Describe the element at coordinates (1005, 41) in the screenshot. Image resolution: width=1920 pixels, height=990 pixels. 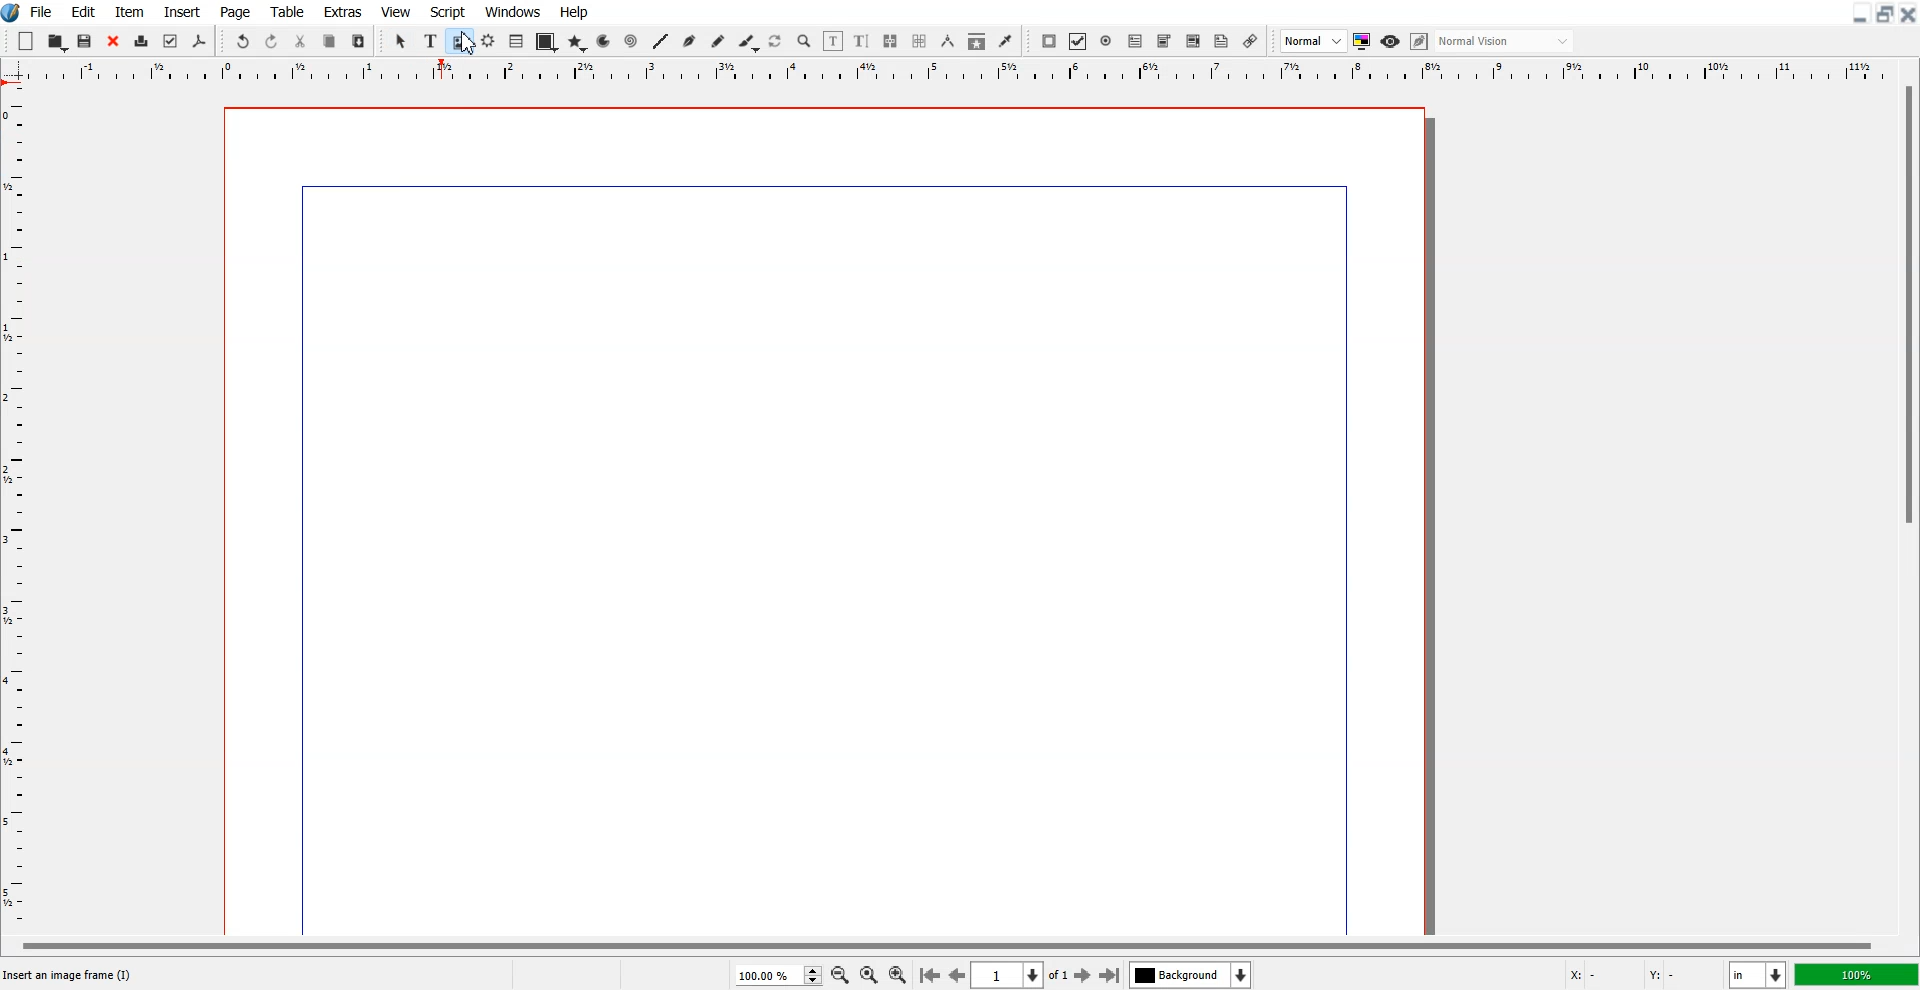
I see `Eye Dropper` at that location.